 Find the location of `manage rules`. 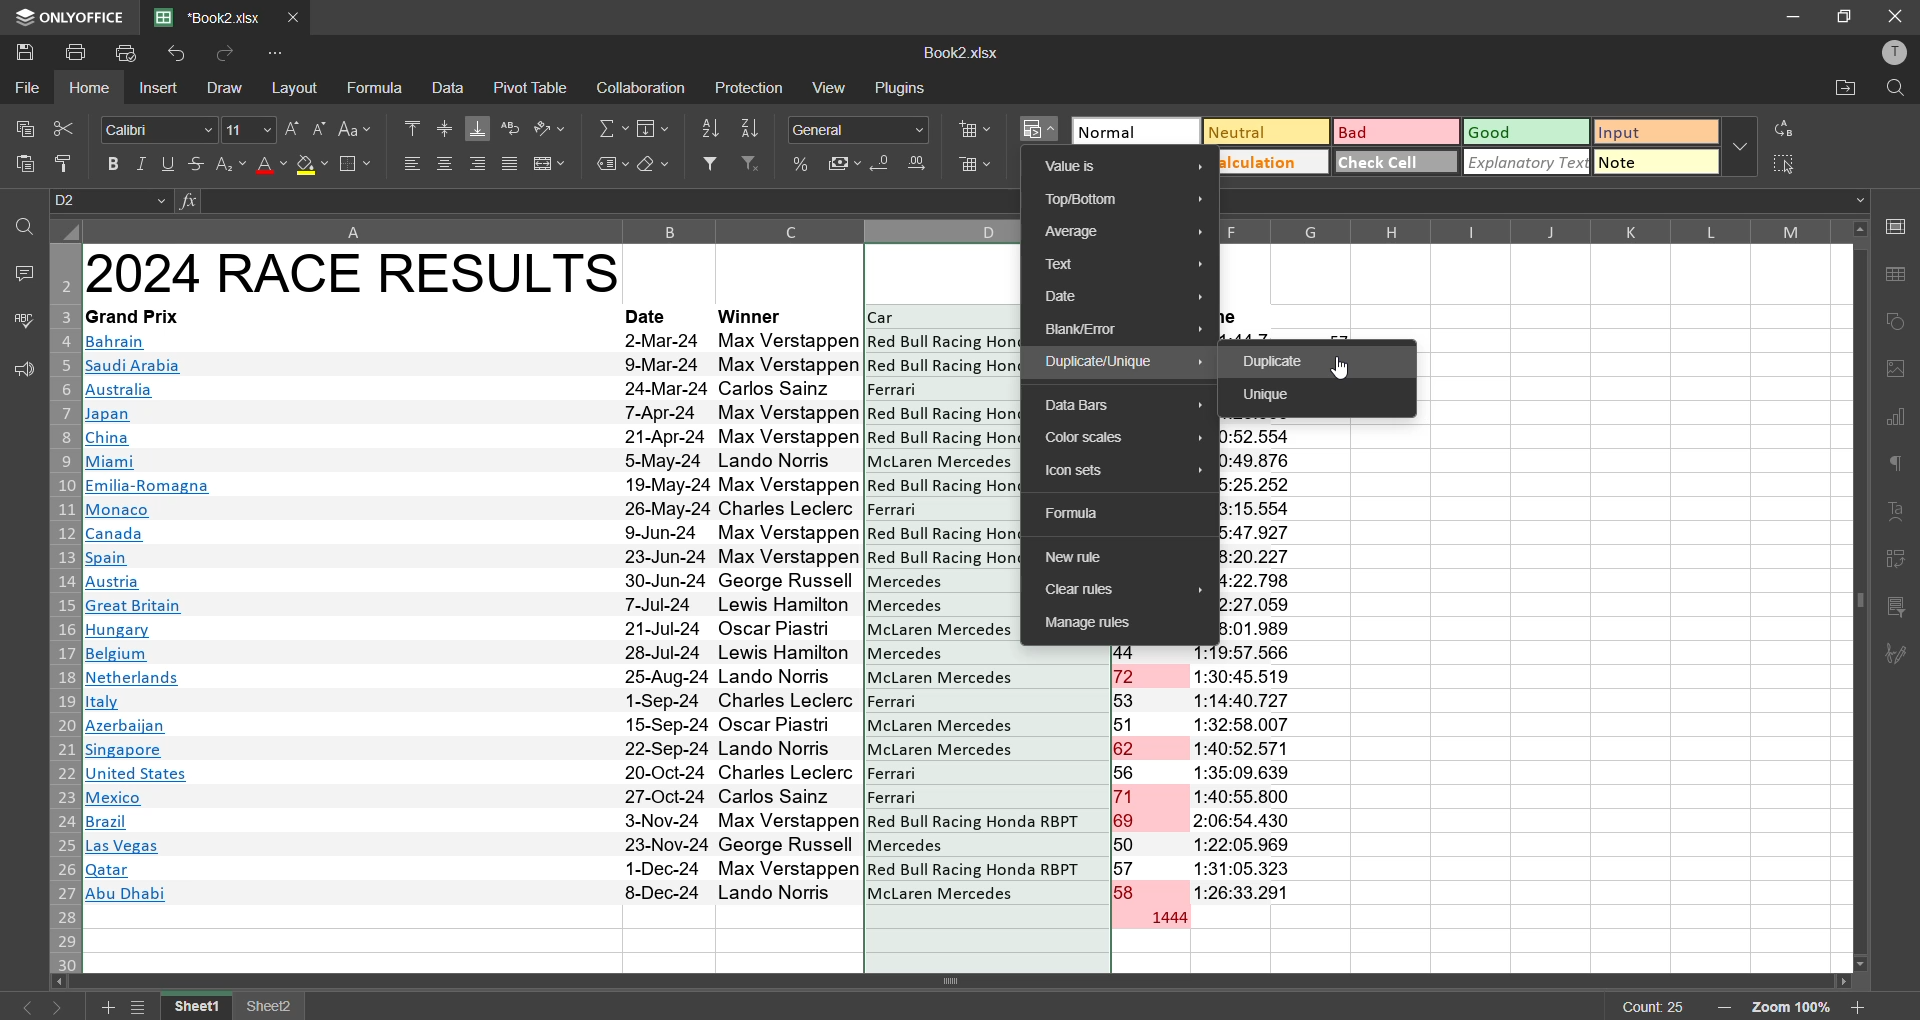

manage rules is located at coordinates (1116, 625).